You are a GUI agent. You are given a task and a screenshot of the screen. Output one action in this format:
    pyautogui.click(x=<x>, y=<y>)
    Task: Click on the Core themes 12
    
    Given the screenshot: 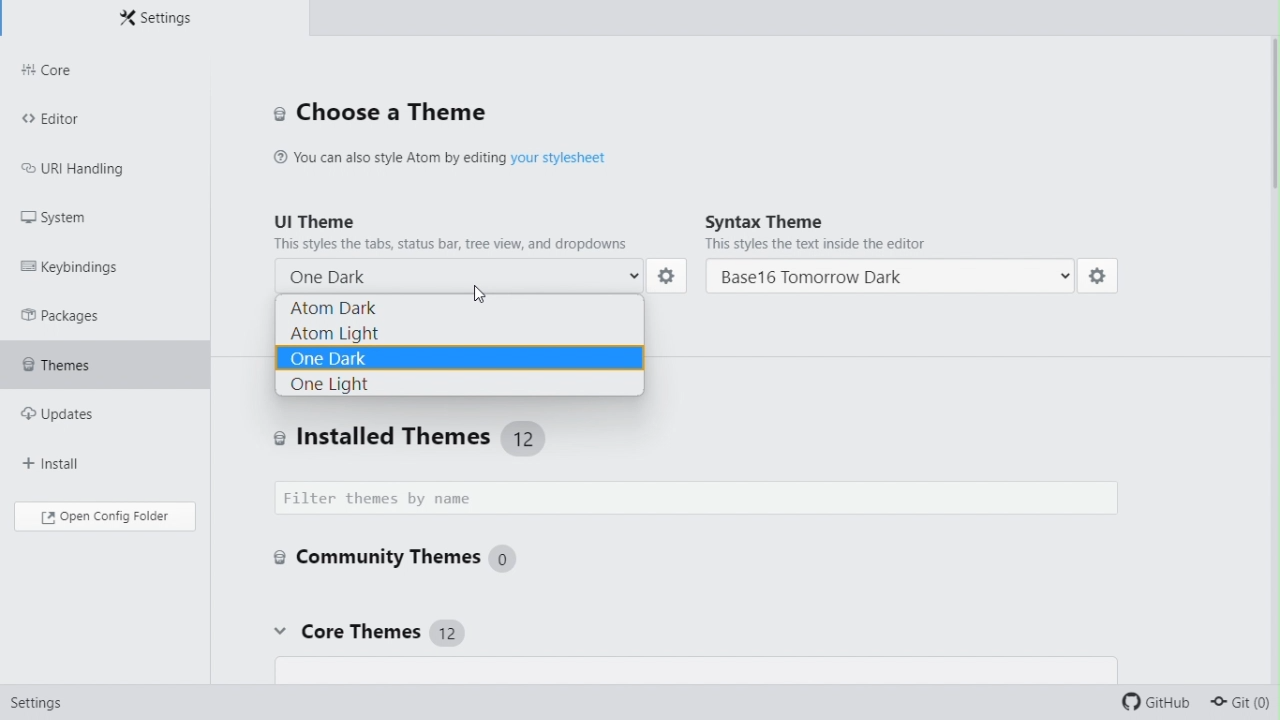 What is the action you would take?
    pyautogui.click(x=366, y=633)
    